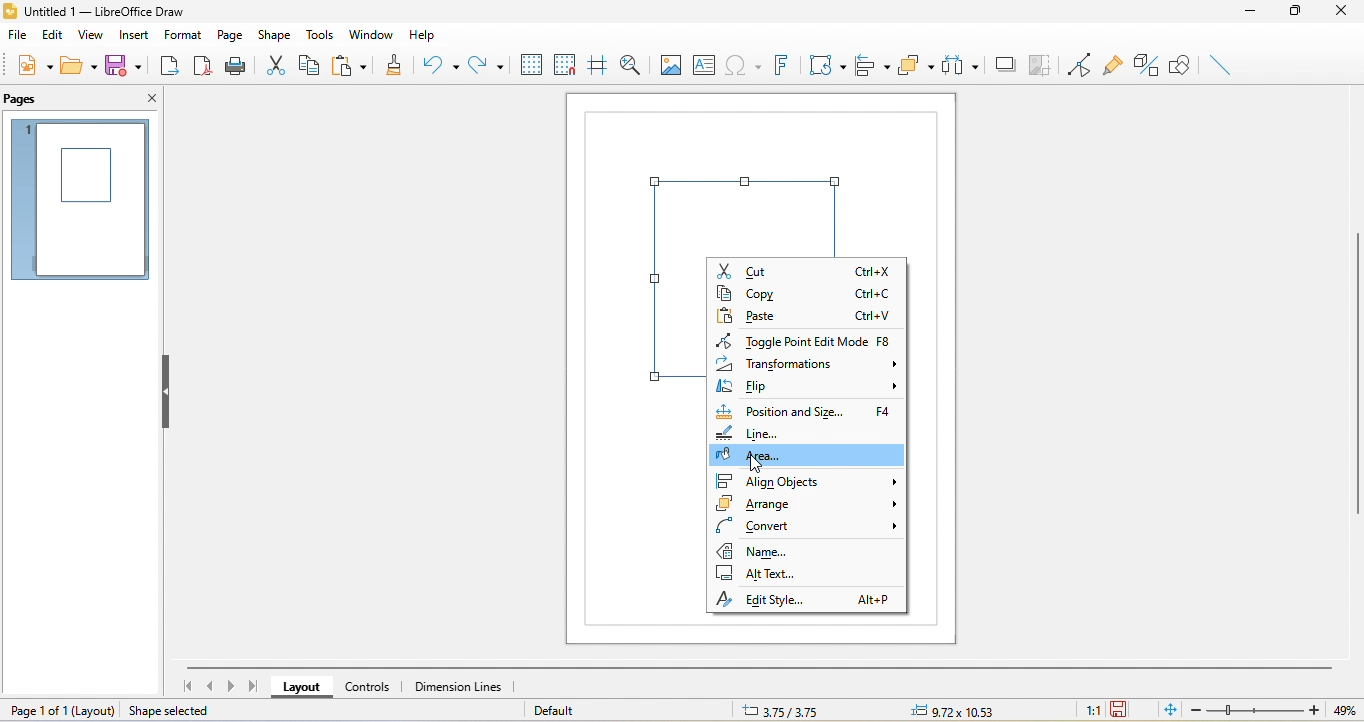  What do you see at coordinates (1278, 710) in the screenshot?
I see `zoom` at bounding box center [1278, 710].